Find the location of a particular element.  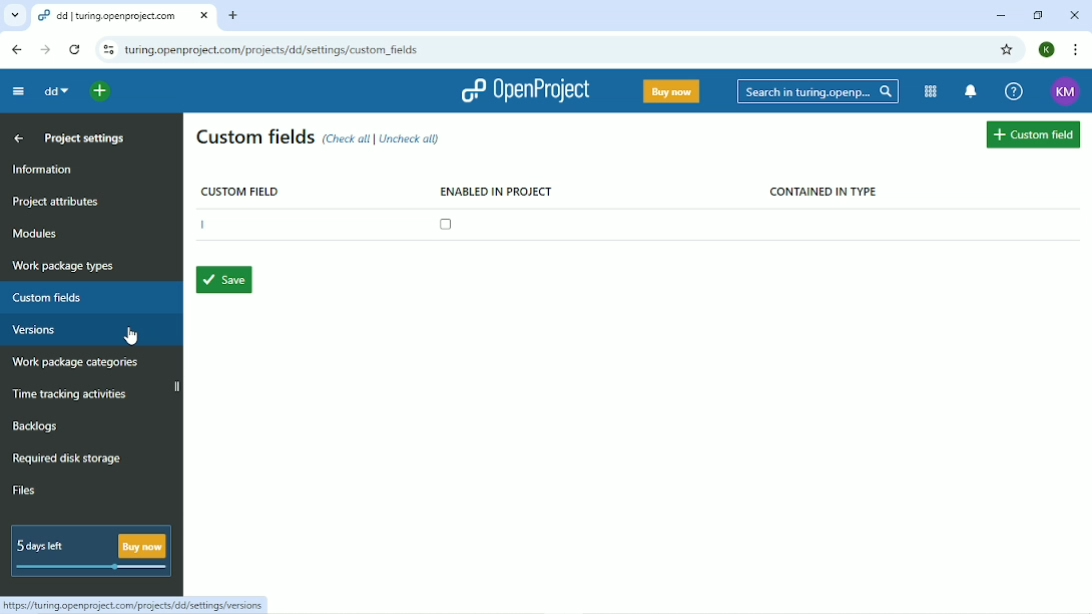

Backlogs is located at coordinates (36, 426).